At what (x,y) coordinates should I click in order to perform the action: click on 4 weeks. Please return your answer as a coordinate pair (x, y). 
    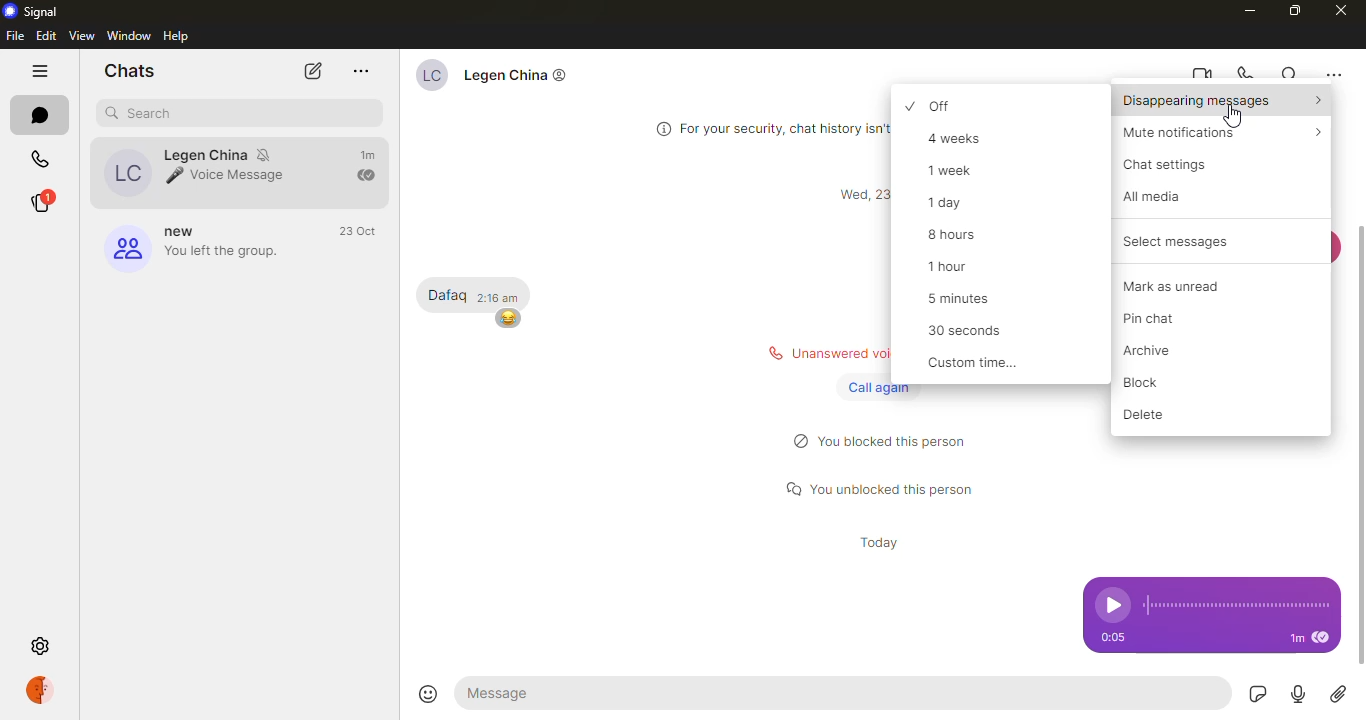
    Looking at the image, I should click on (965, 139).